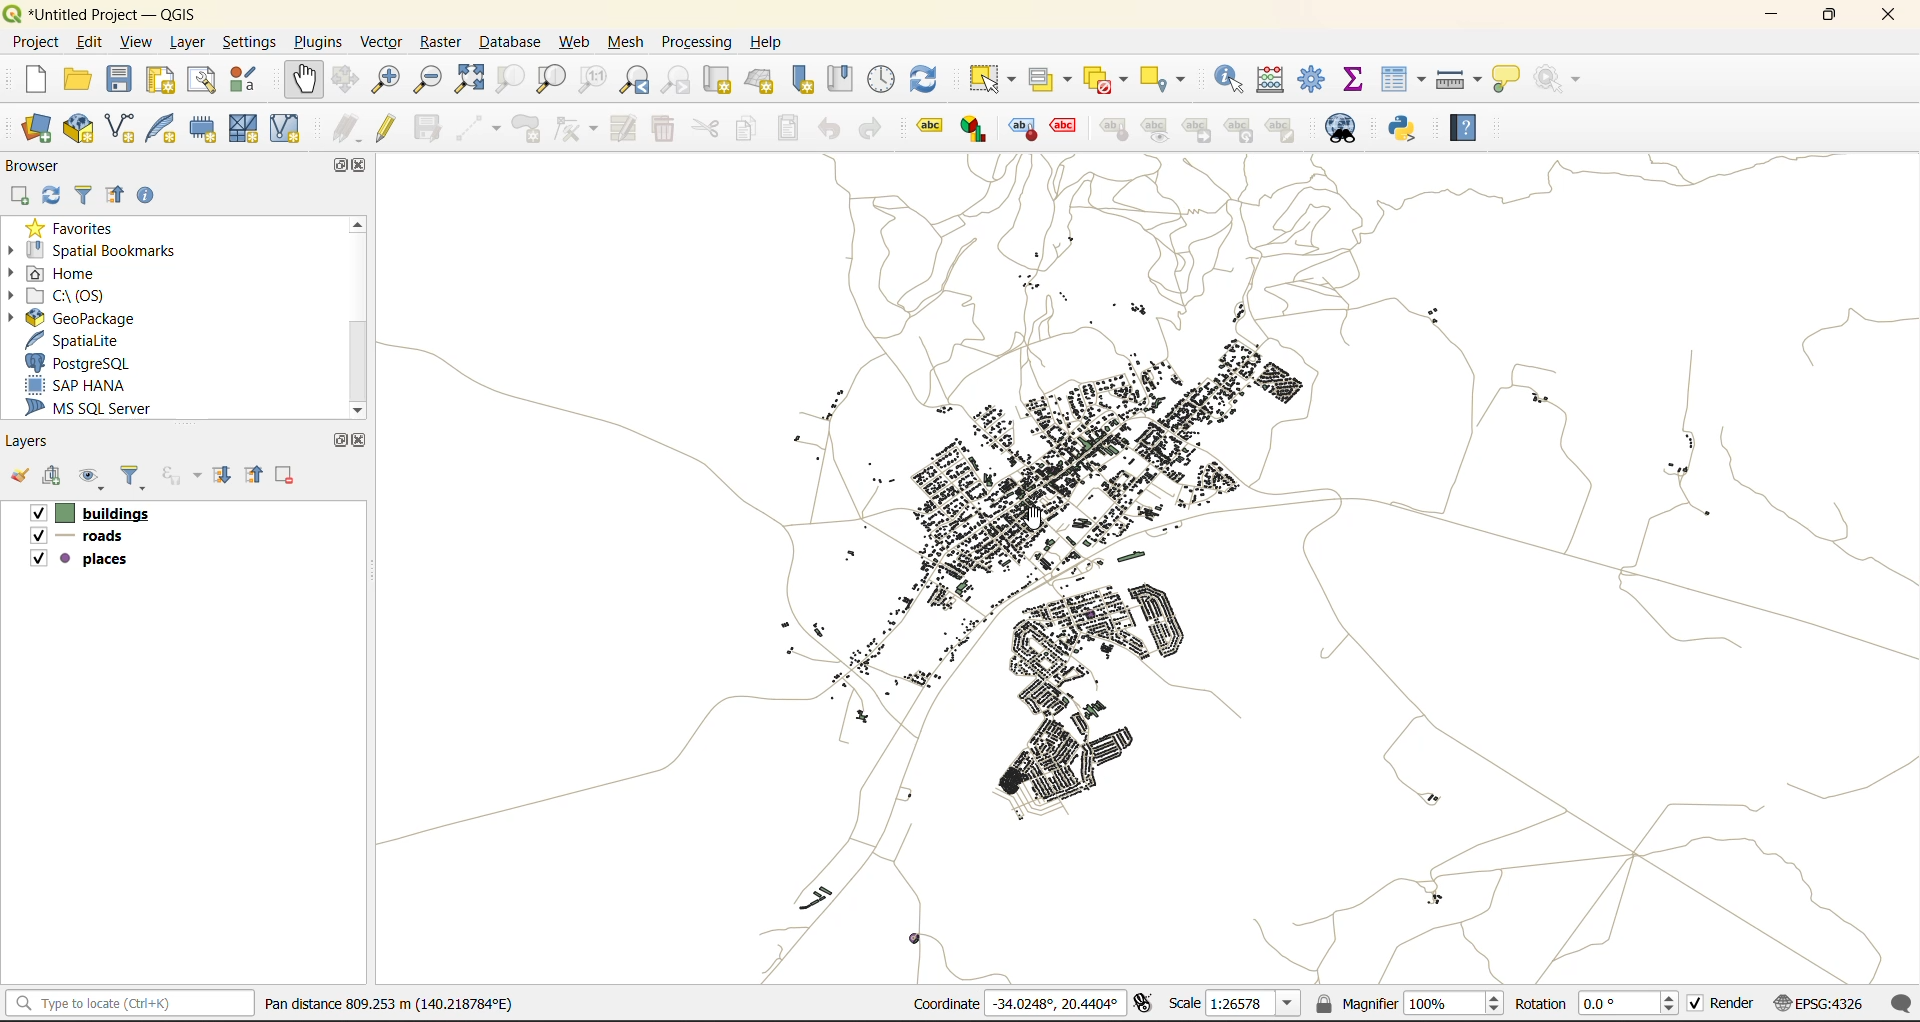 The width and height of the screenshot is (1920, 1022). I want to click on zoom last, so click(634, 83).